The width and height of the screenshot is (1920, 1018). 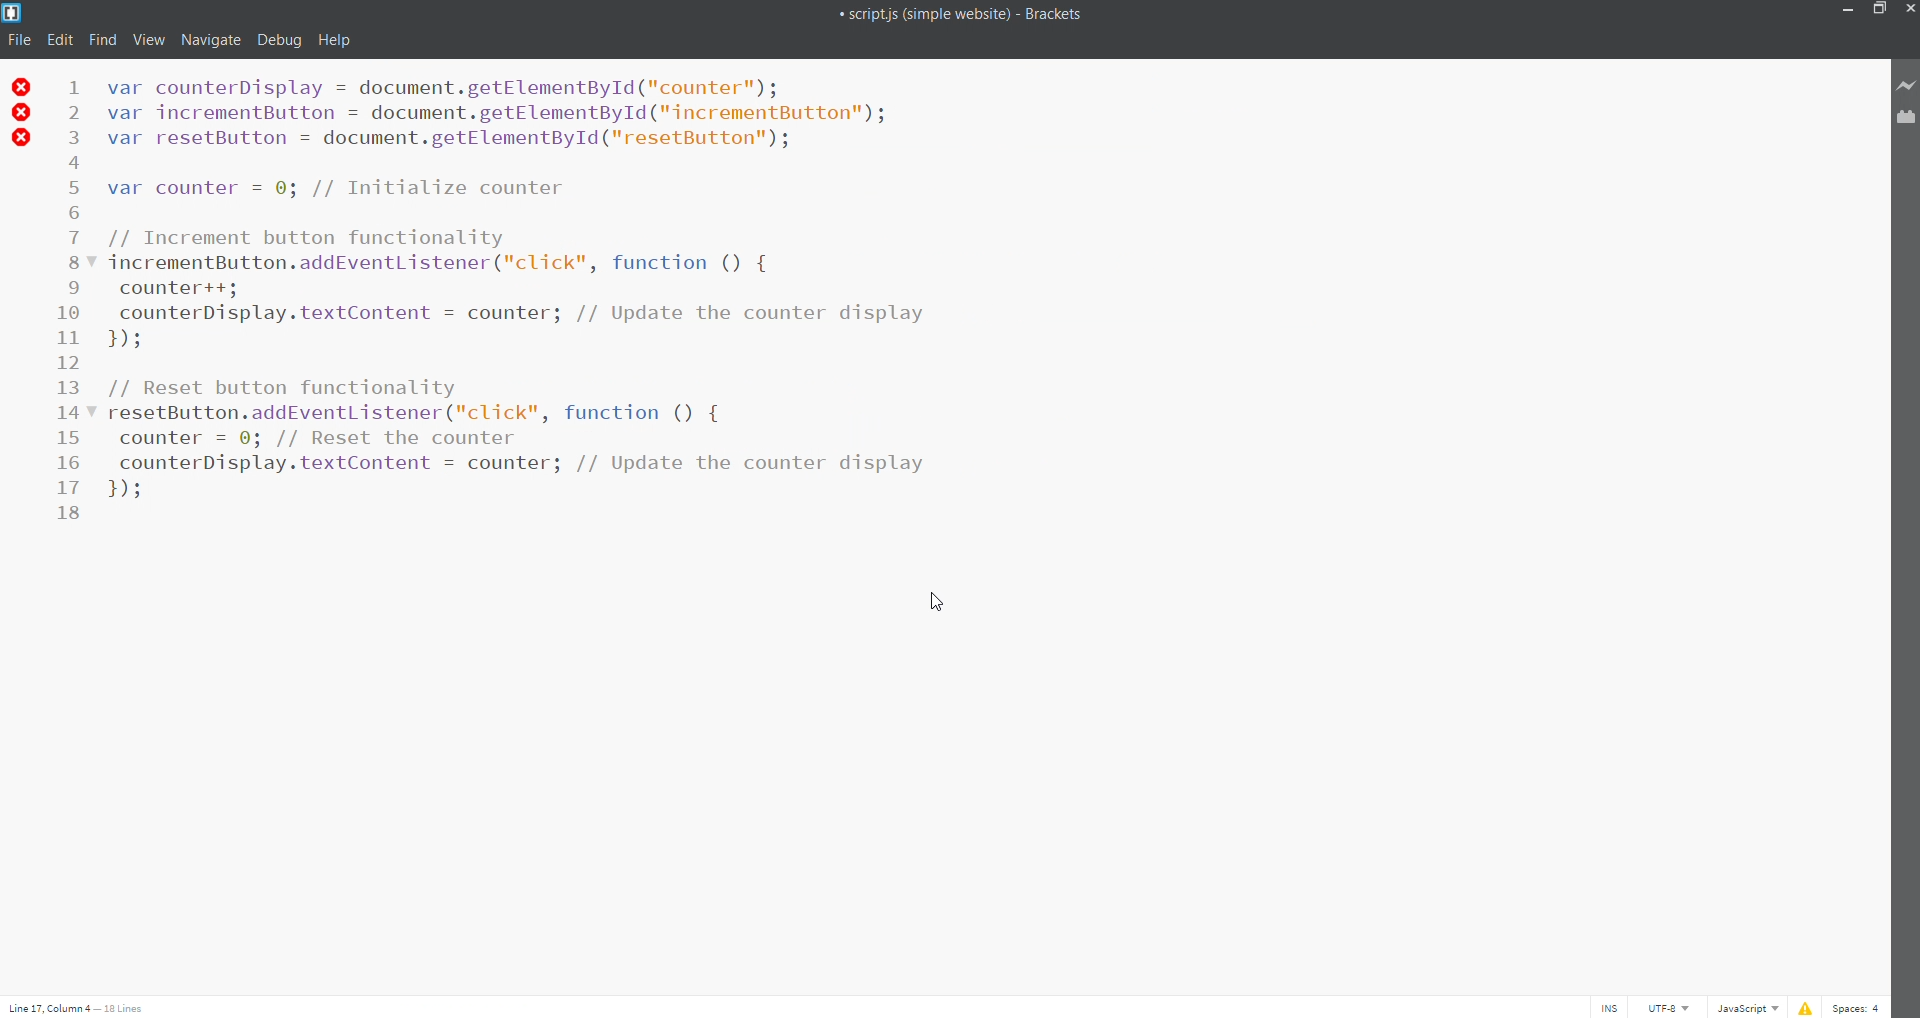 I want to click on edit, so click(x=58, y=40).